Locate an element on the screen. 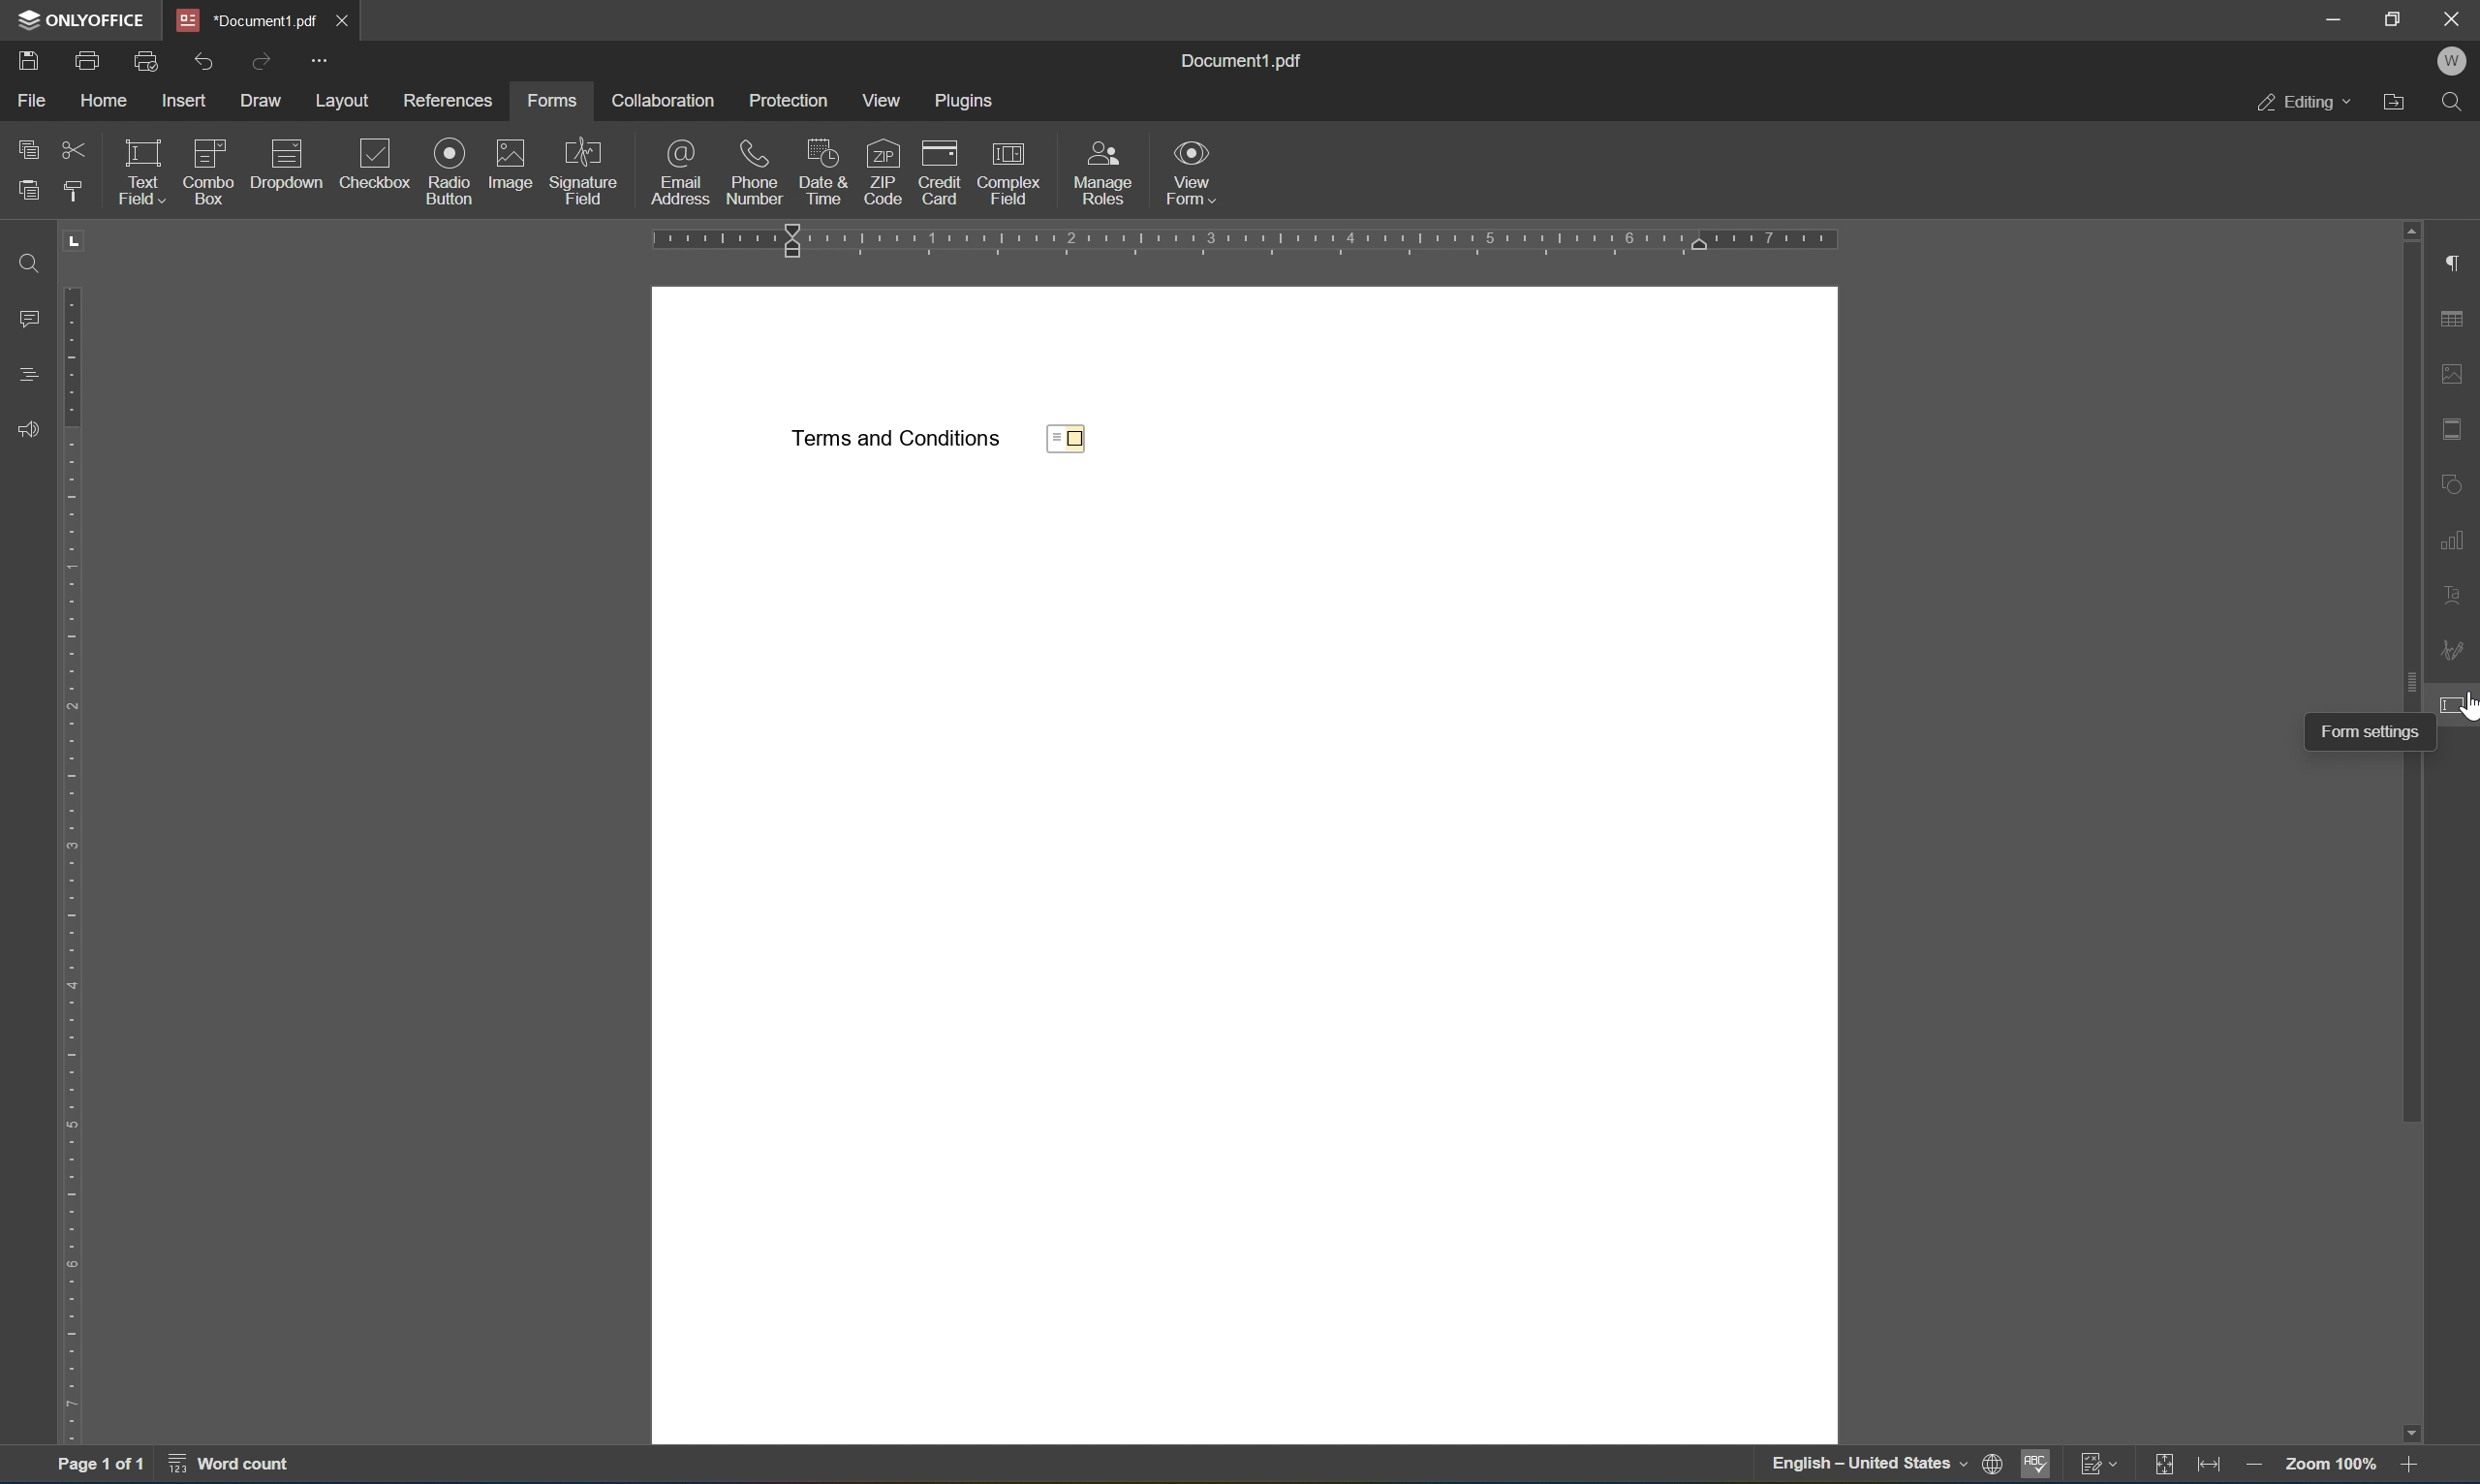 This screenshot has width=2480, height=1484. fit to slide is located at coordinates (2159, 1467).